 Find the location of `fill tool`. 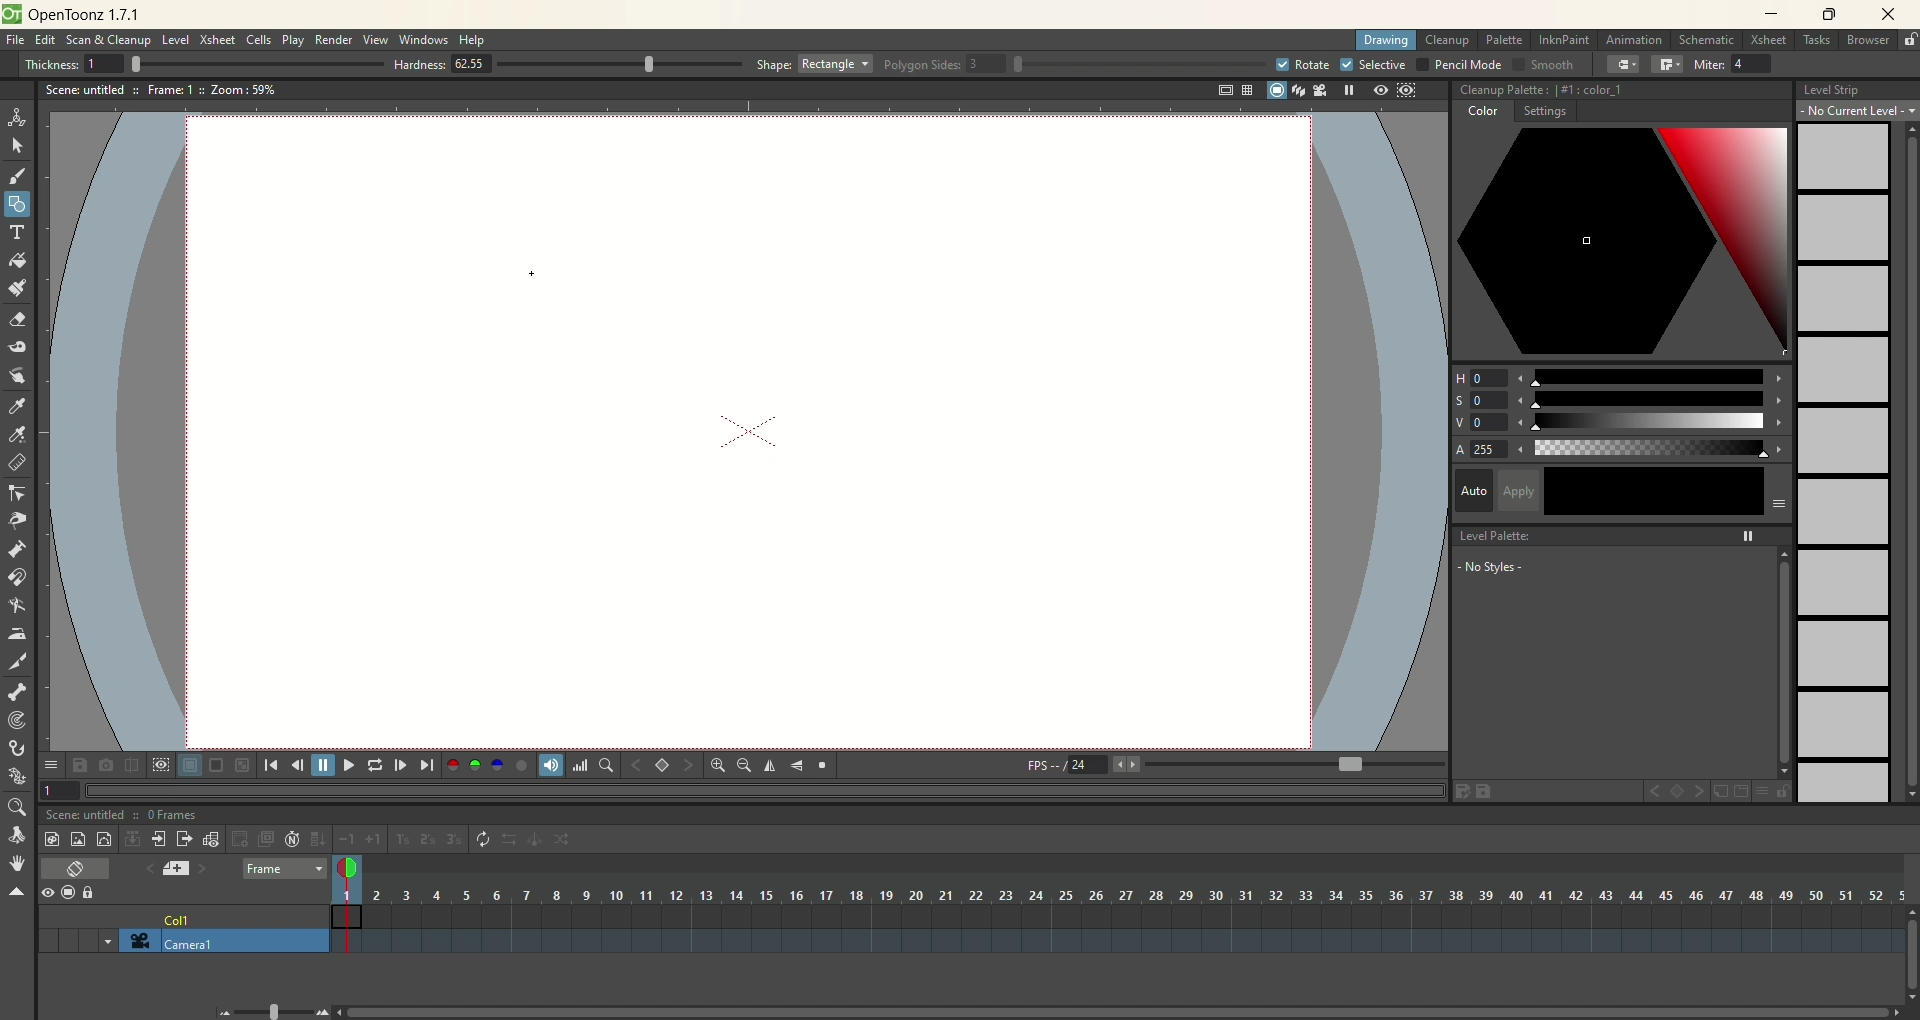

fill tool is located at coordinates (17, 261).